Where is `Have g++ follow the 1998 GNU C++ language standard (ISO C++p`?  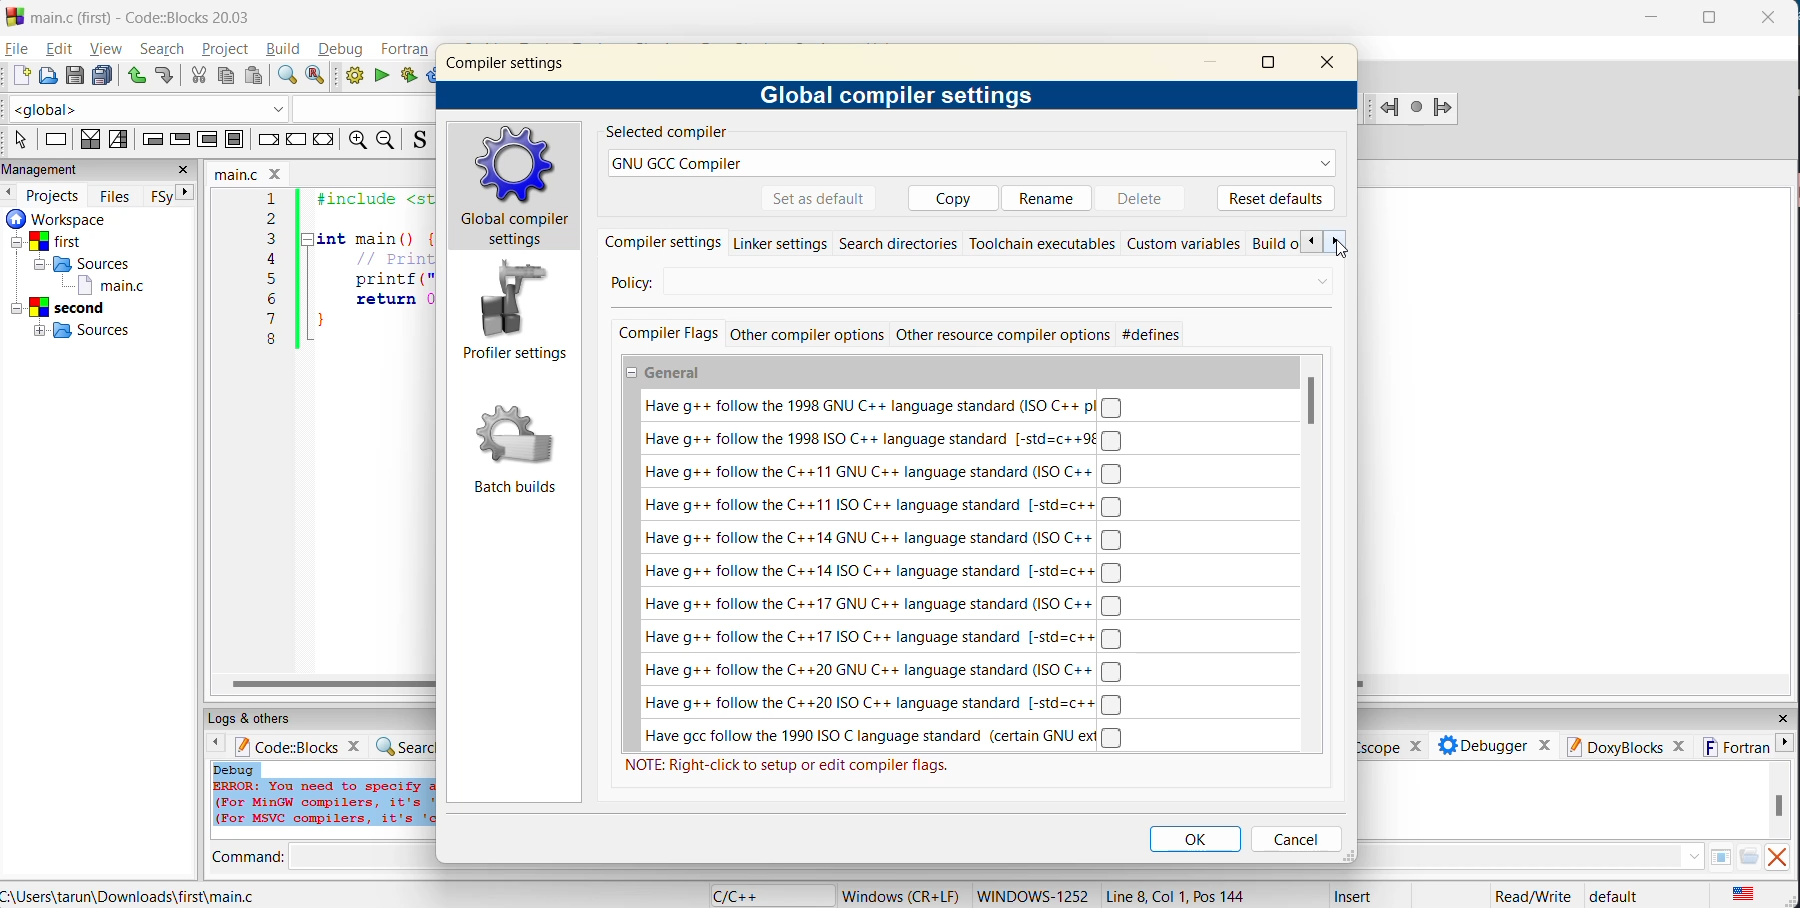 Have g++ follow the 1998 GNU C++ language standard (ISO C++p is located at coordinates (889, 406).